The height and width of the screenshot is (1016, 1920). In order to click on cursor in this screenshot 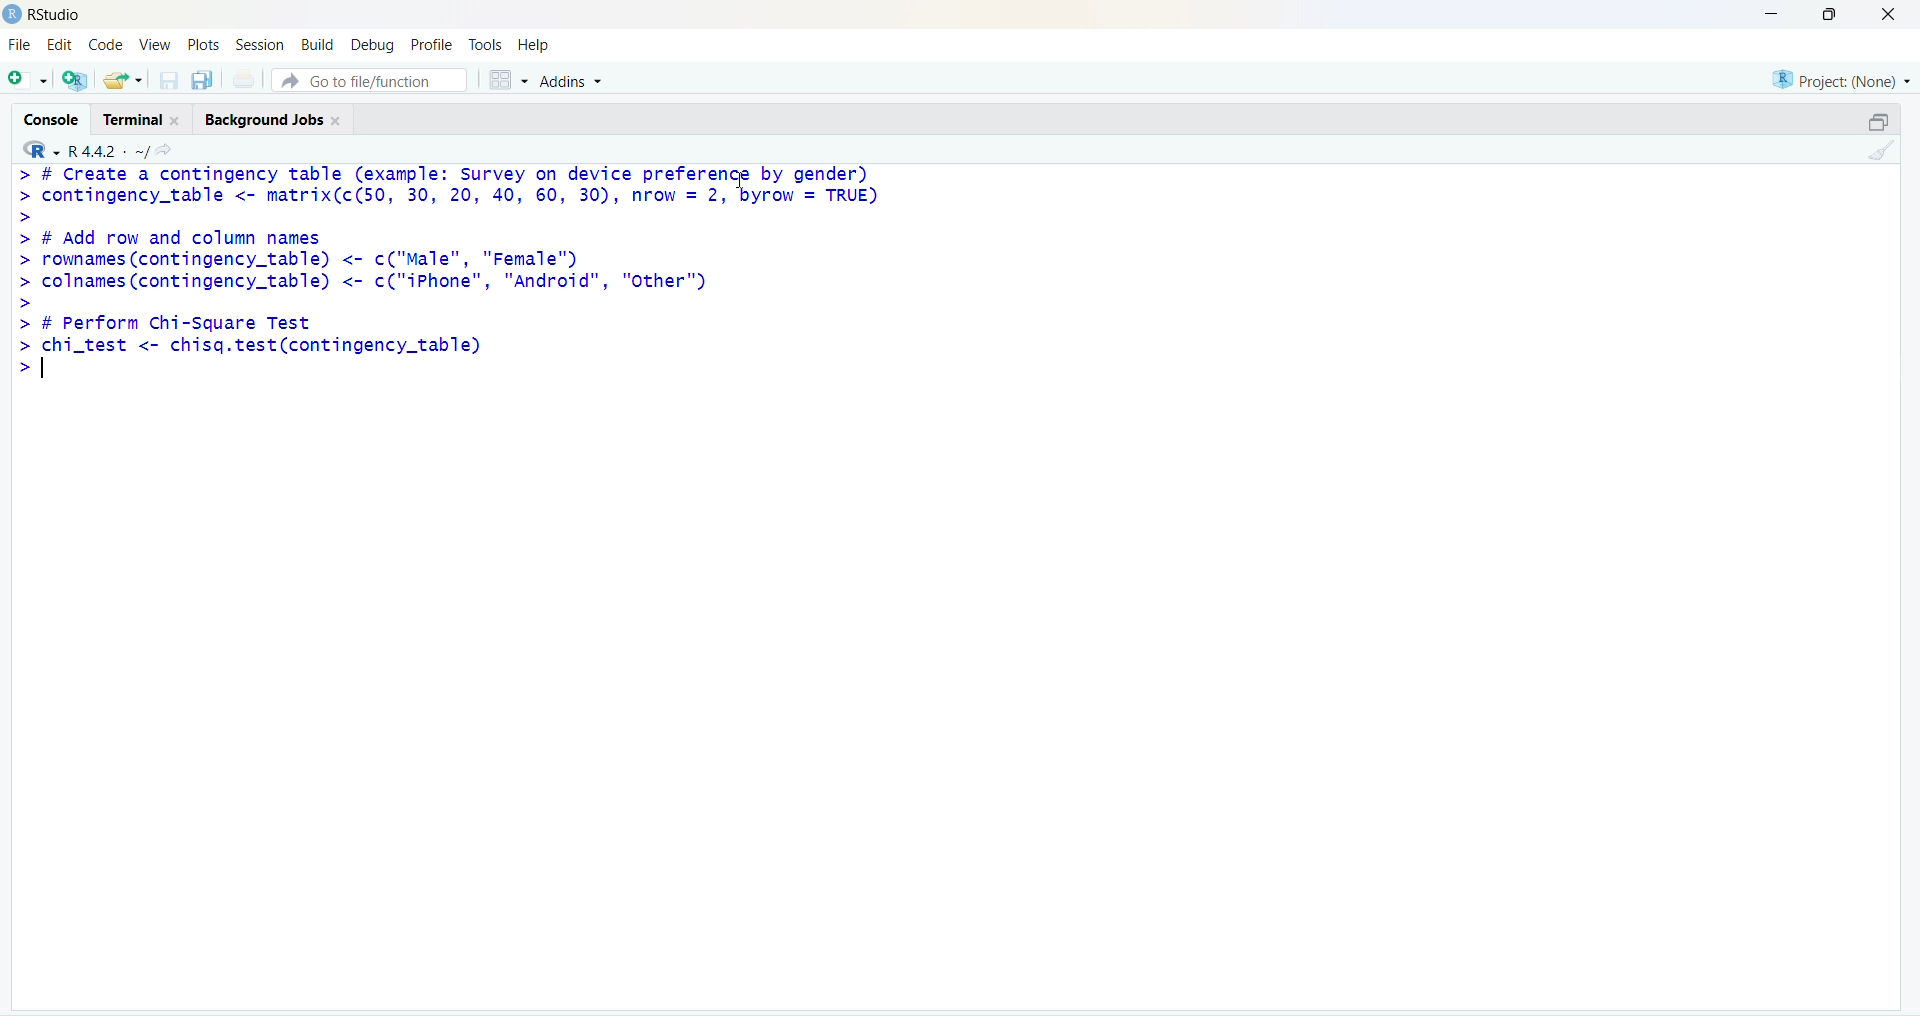, I will do `click(741, 180)`.